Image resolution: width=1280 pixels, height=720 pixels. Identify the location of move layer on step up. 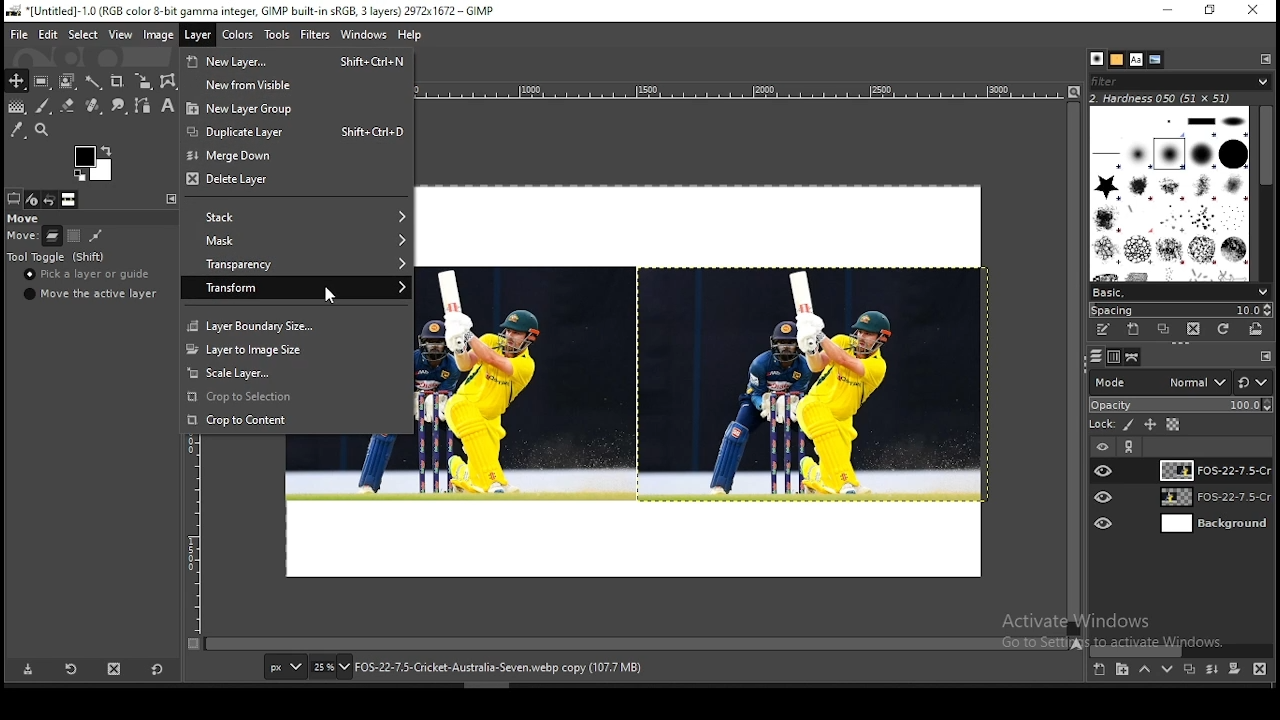
(1144, 671).